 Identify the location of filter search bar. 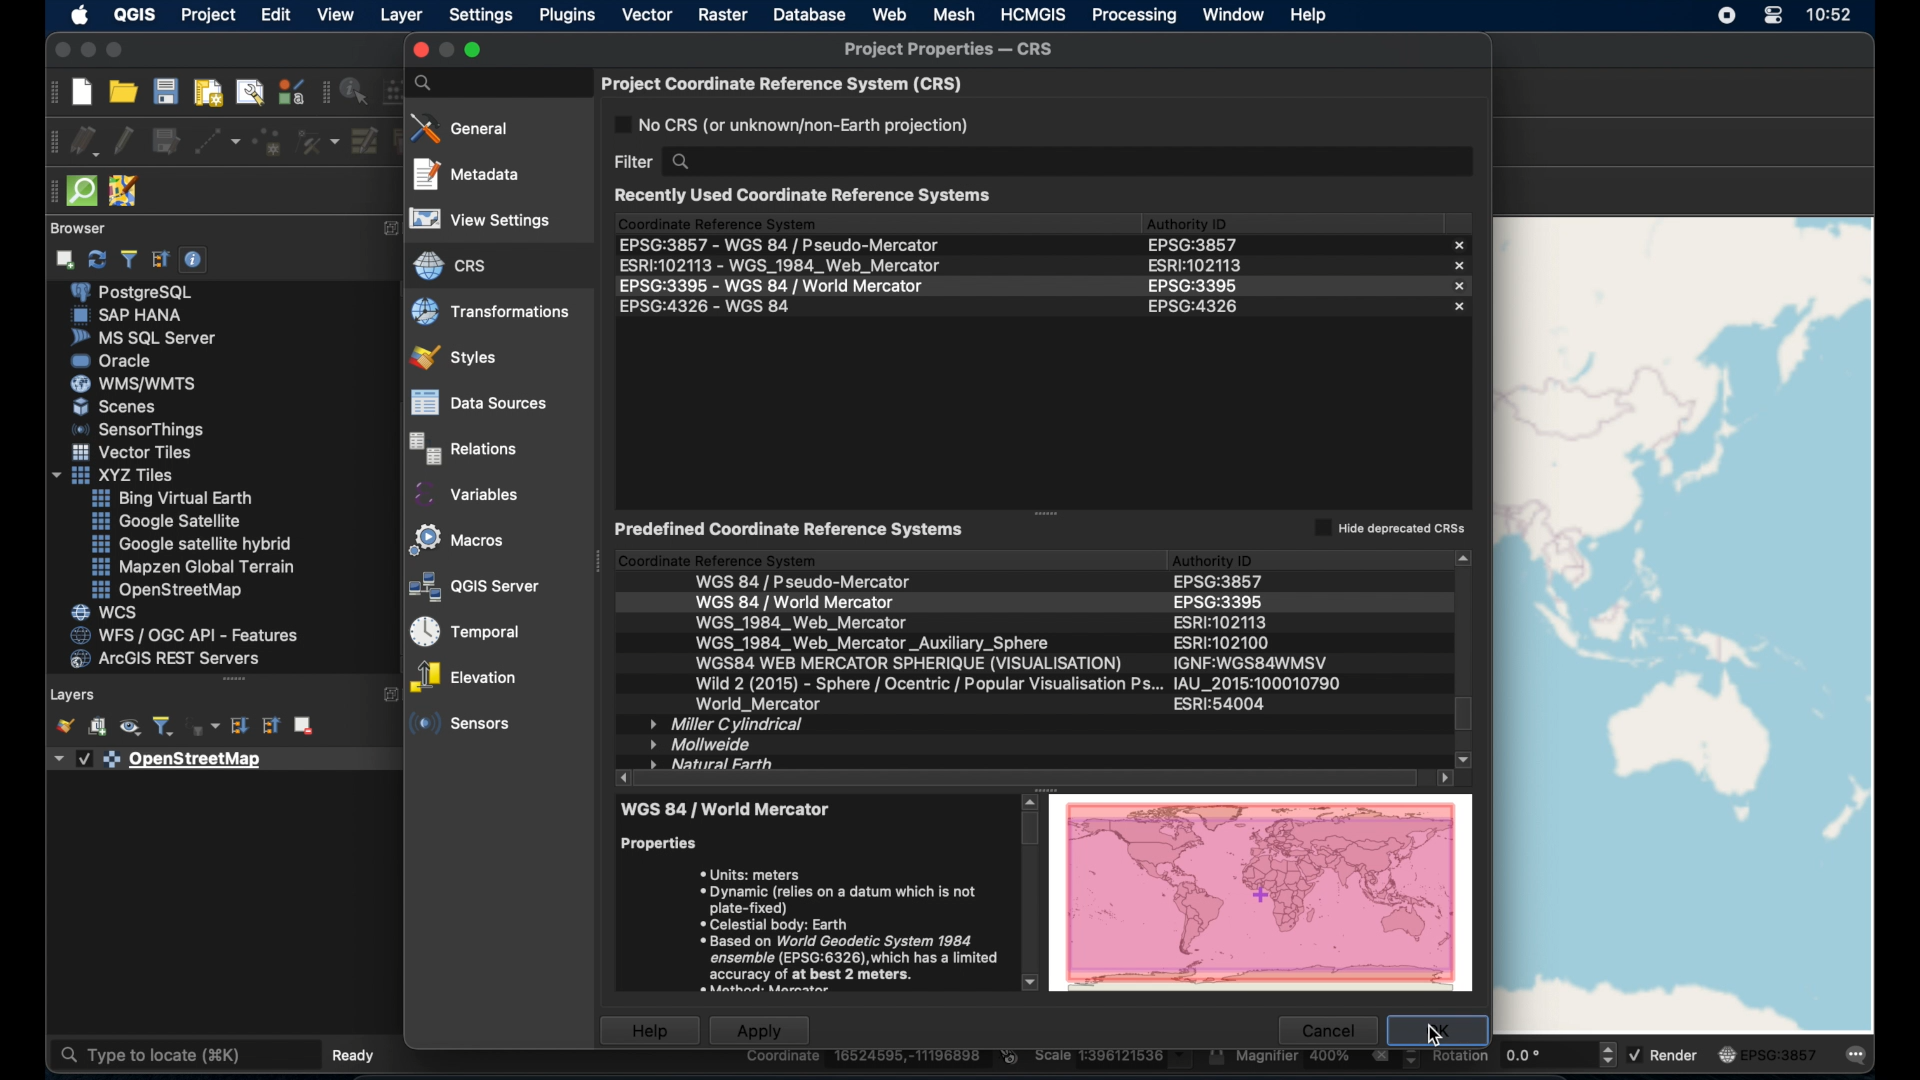
(1036, 159).